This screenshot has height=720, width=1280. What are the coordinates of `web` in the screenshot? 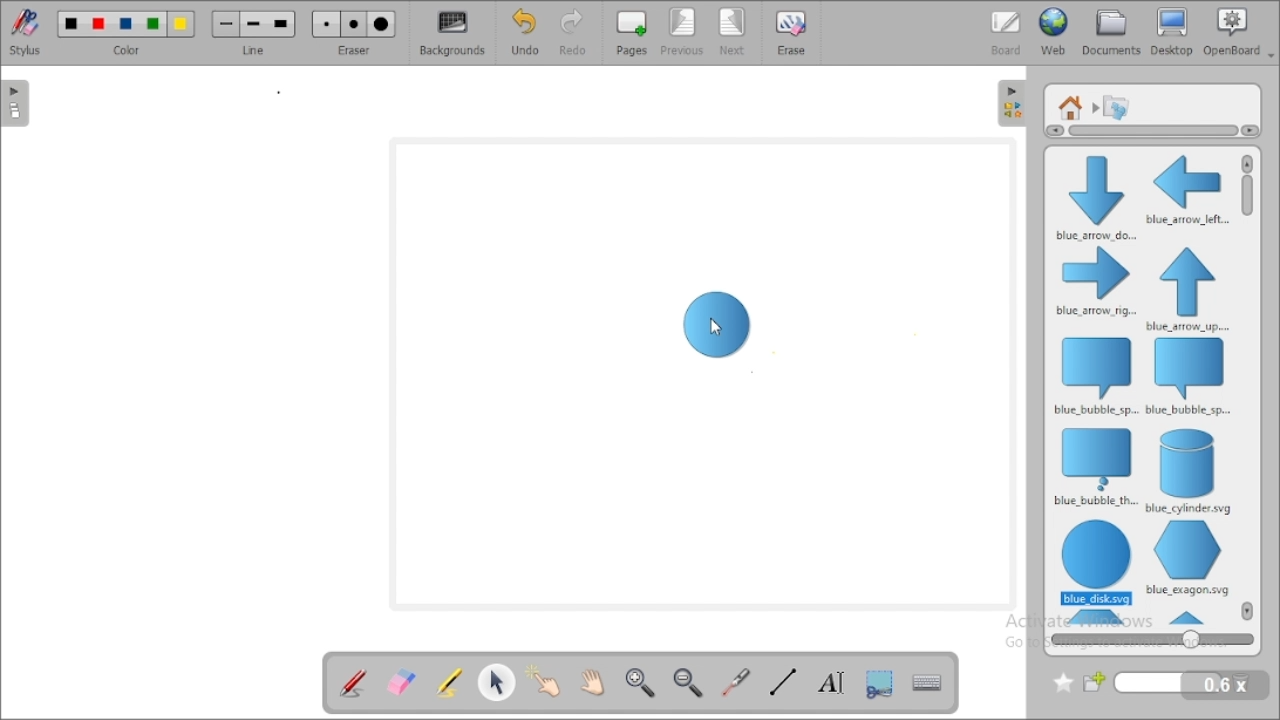 It's located at (1054, 32).